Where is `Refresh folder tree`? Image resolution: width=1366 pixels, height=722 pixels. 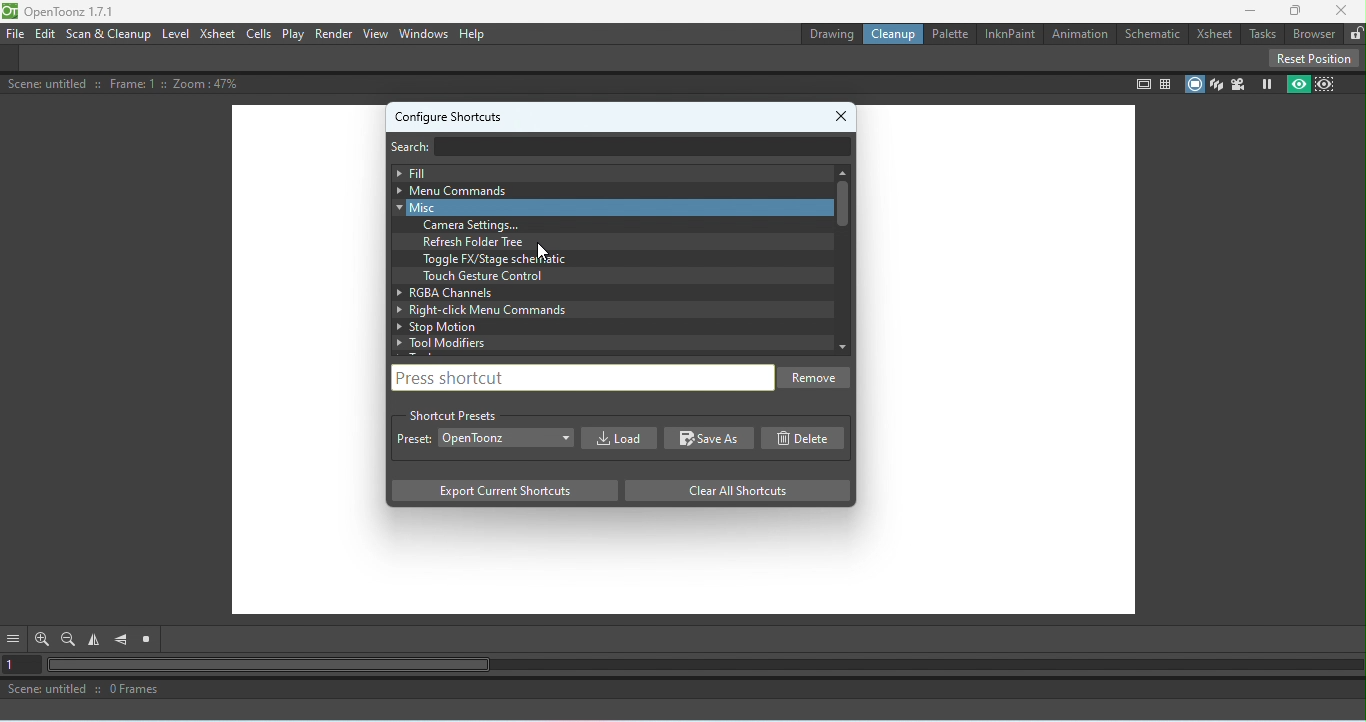
Refresh folder tree is located at coordinates (478, 242).